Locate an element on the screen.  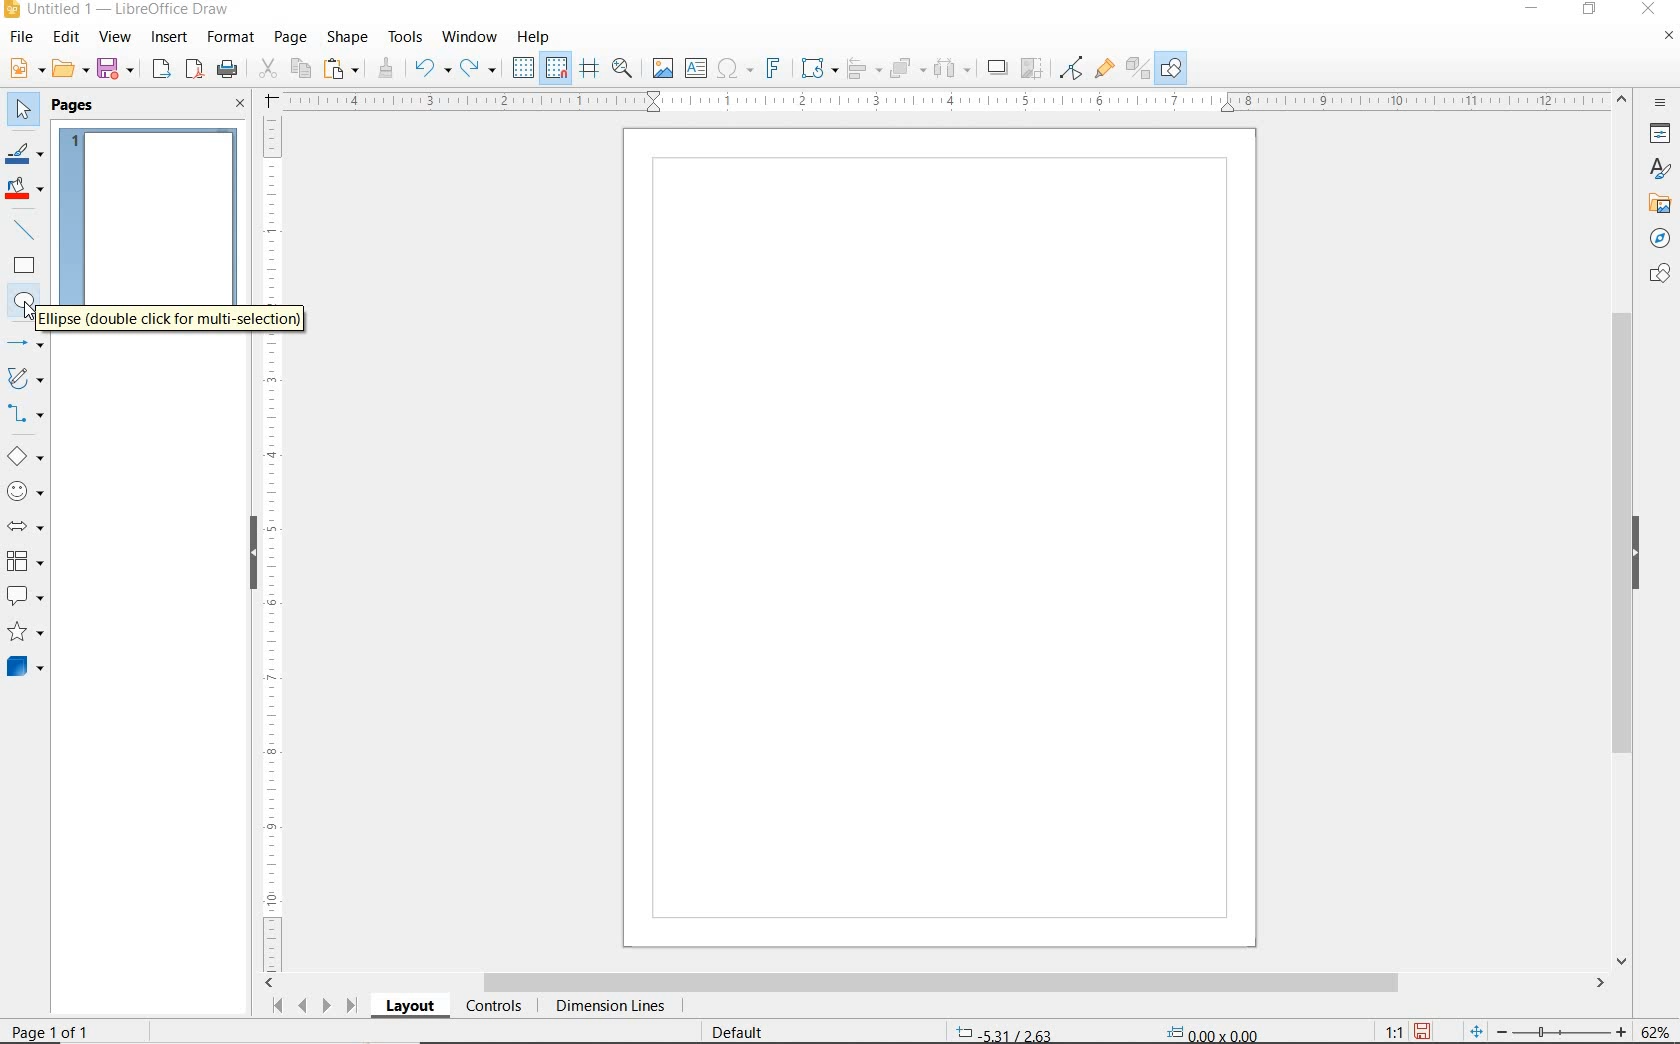
sketch board is located at coordinates (941, 538).